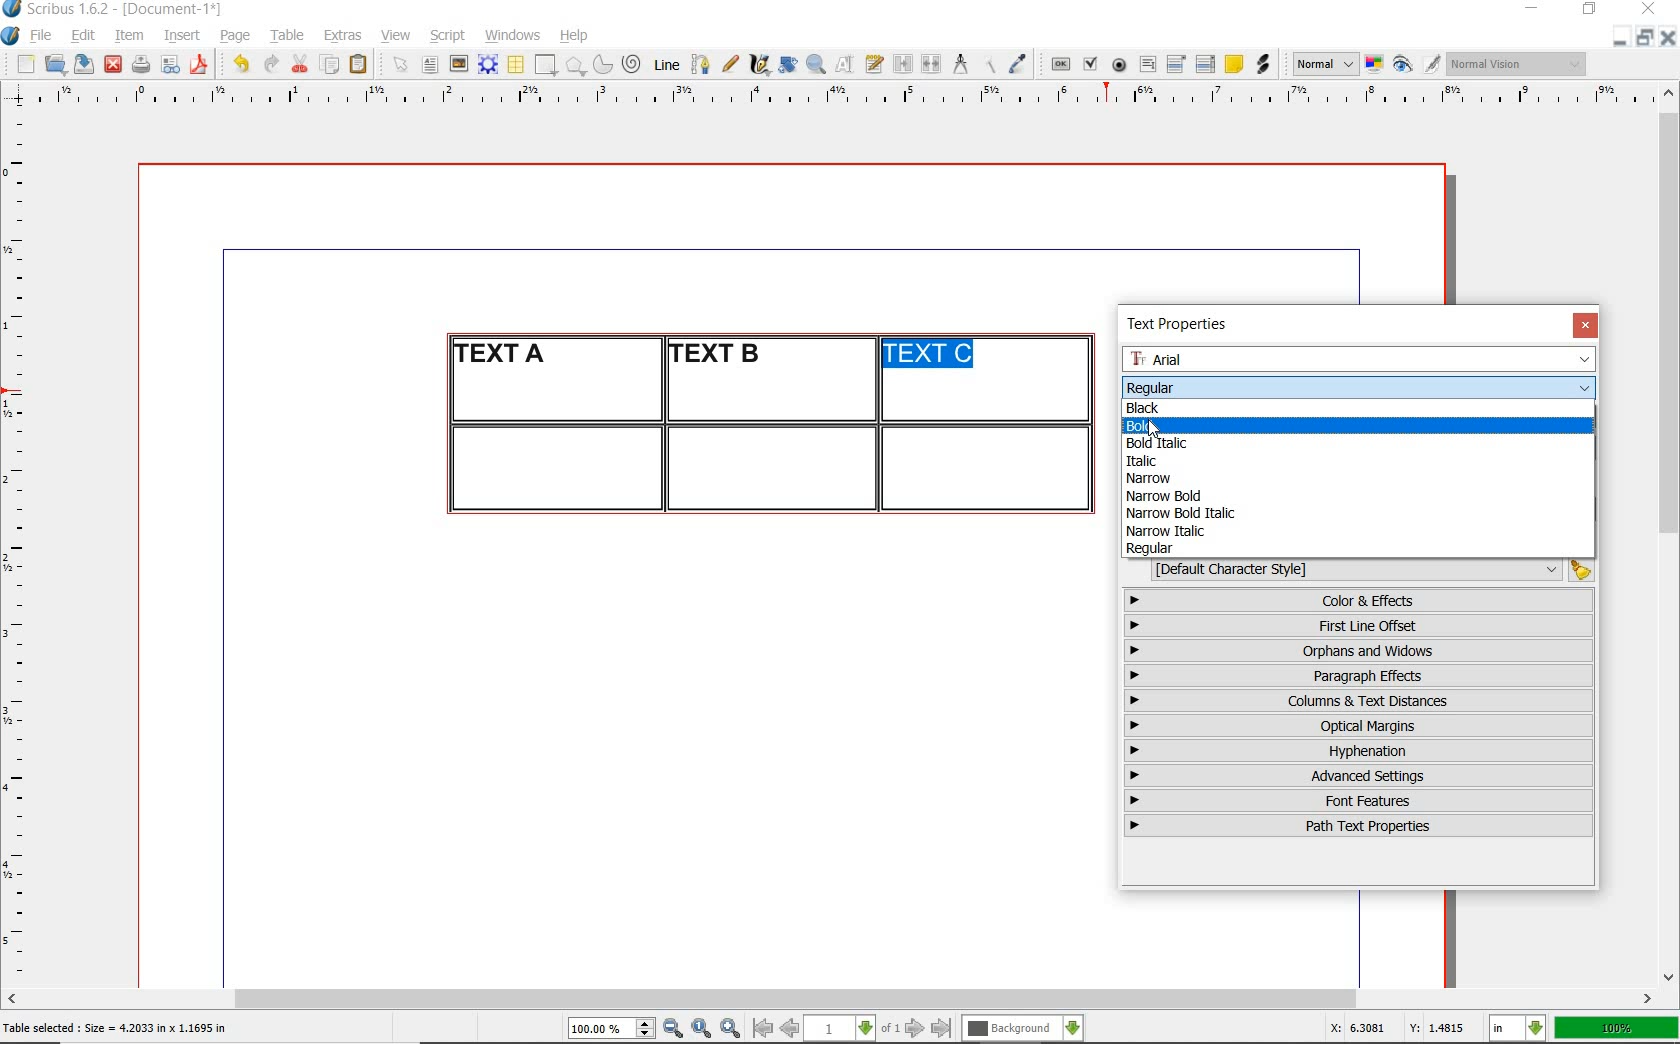 The width and height of the screenshot is (1680, 1044). I want to click on select current page level, so click(852, 1028).